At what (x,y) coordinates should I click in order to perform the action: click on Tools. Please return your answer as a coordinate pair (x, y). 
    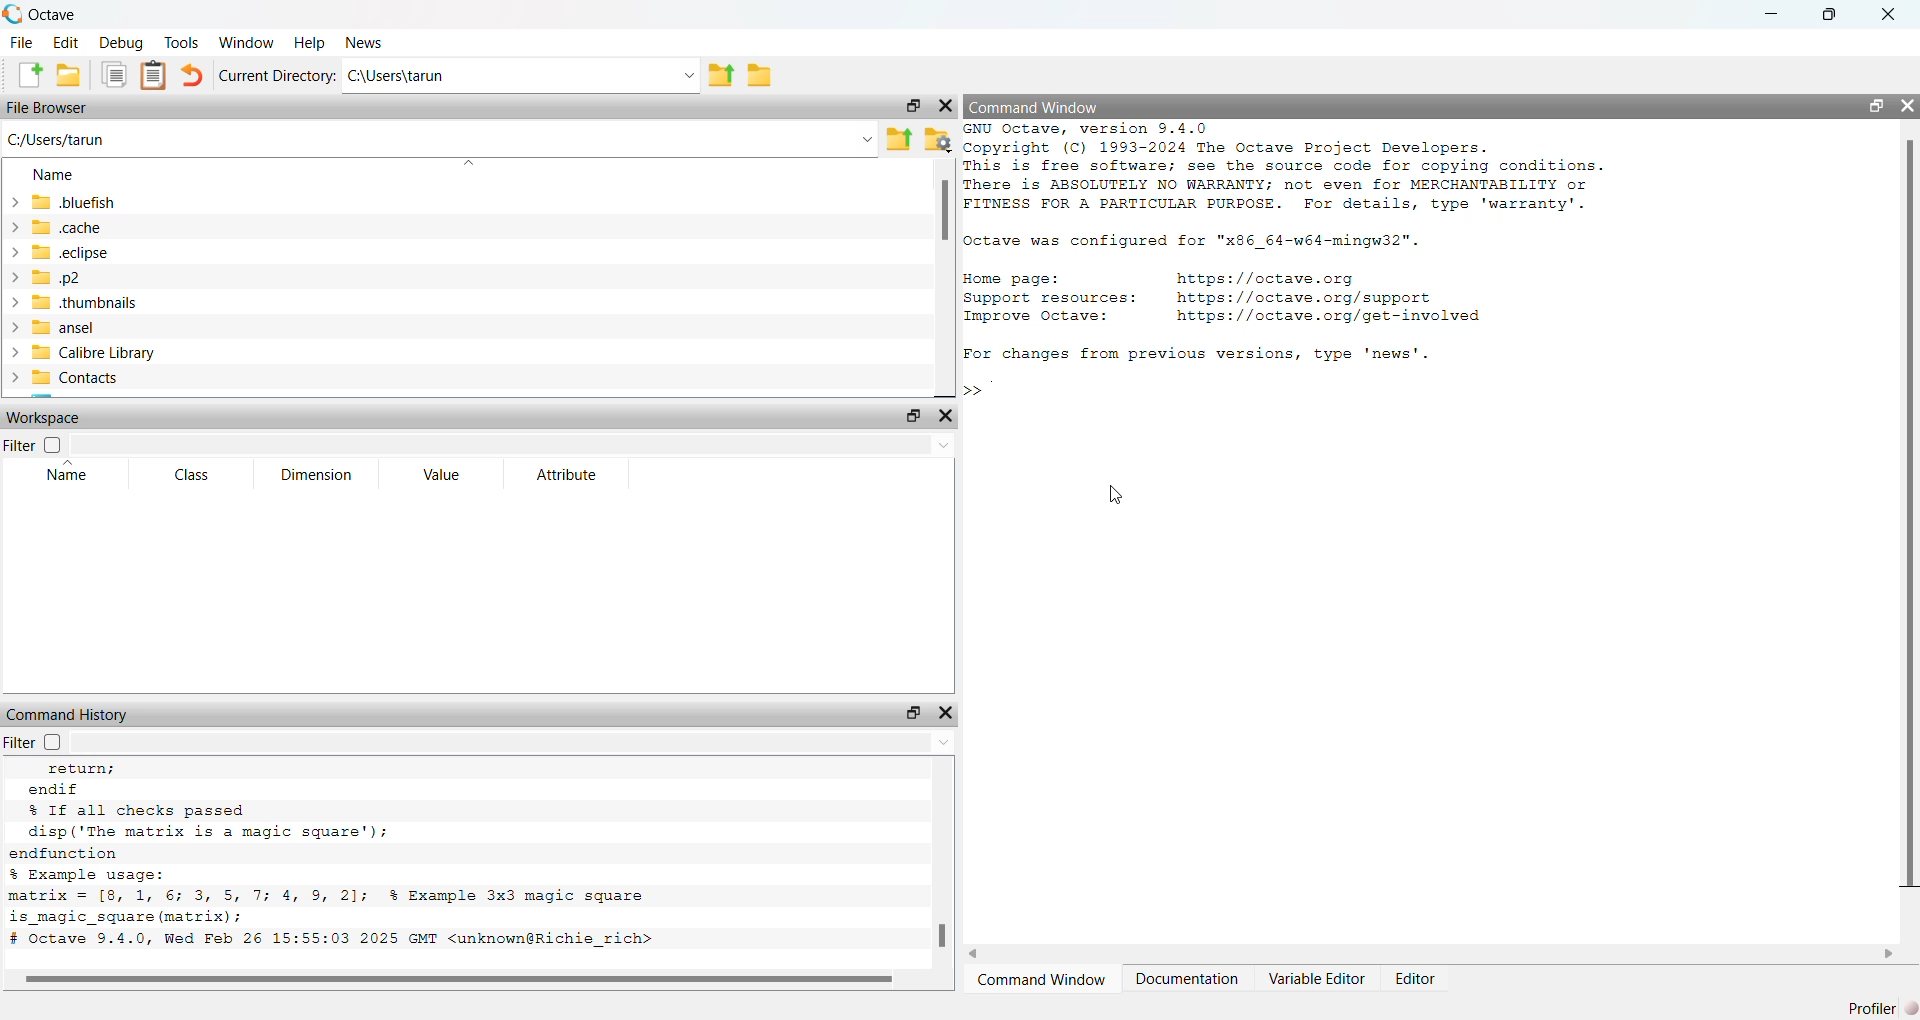
    Looking at the image, I should click on (183, 42).